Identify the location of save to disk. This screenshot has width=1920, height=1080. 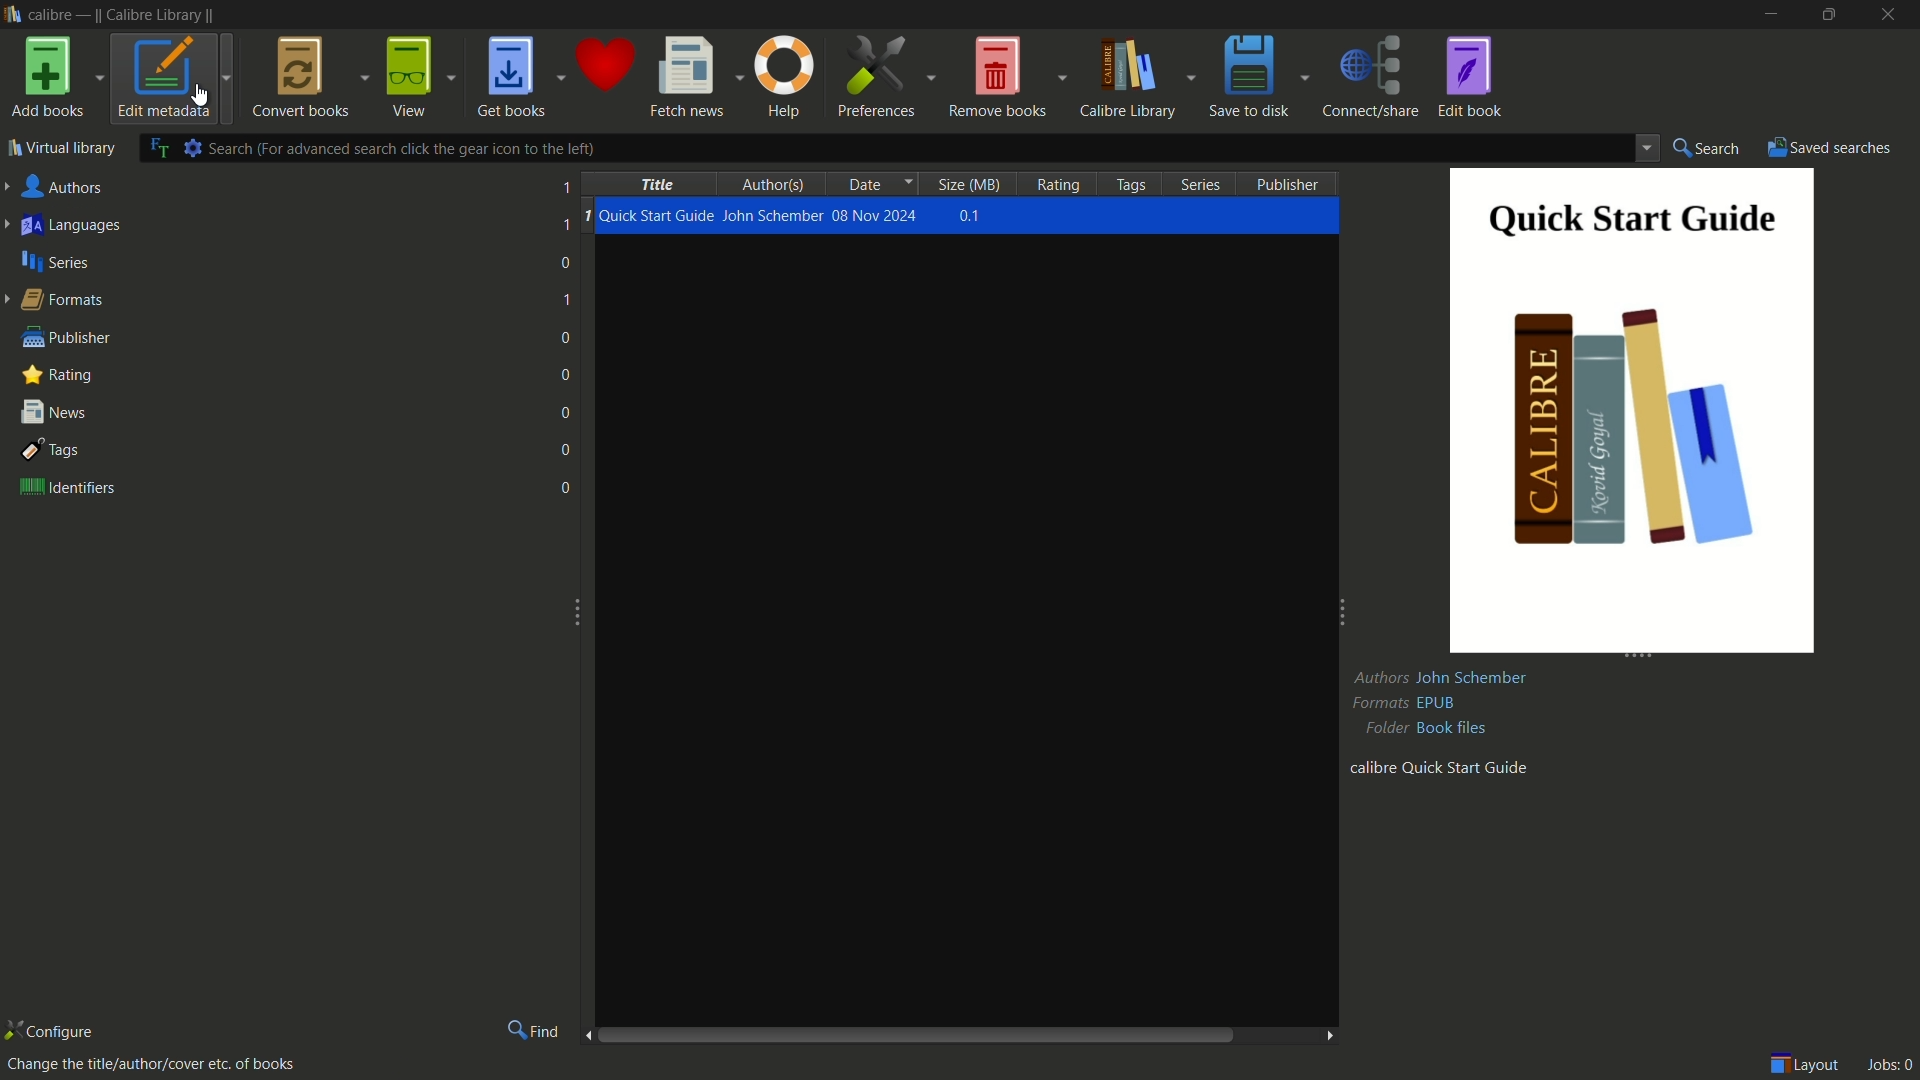
(1262, 74).